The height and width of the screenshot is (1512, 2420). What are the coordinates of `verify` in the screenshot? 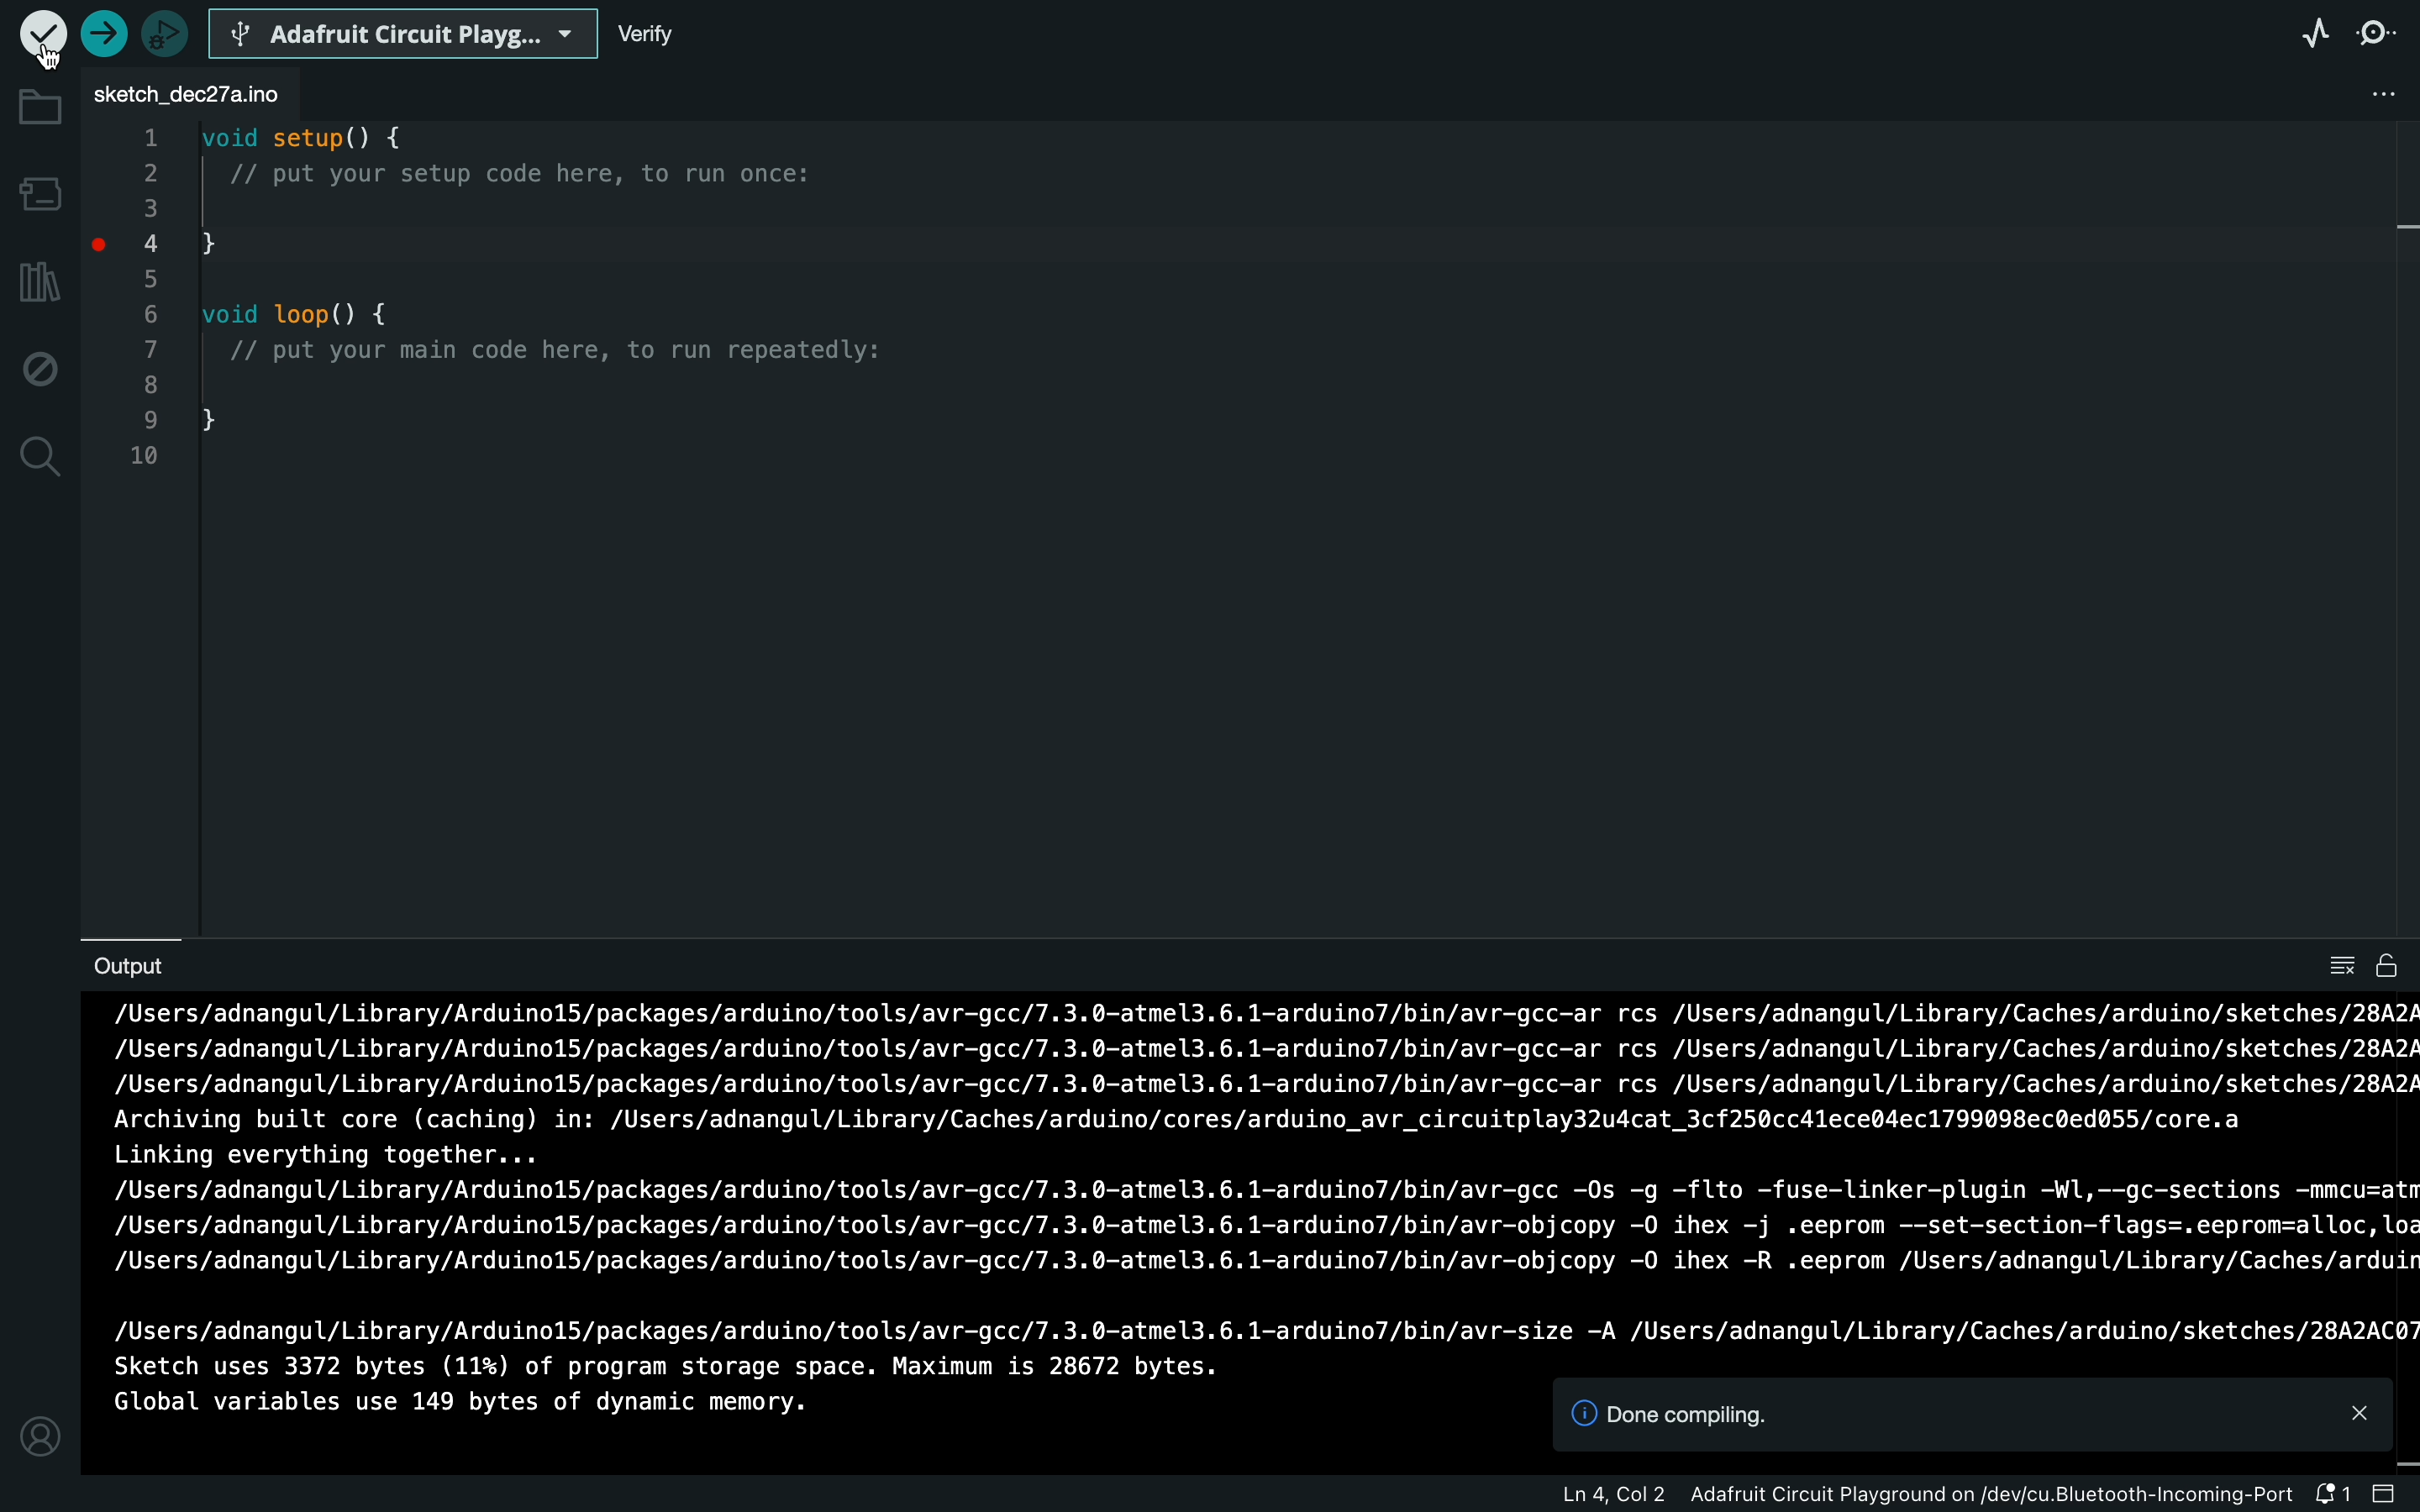 It's located at (684, 36).